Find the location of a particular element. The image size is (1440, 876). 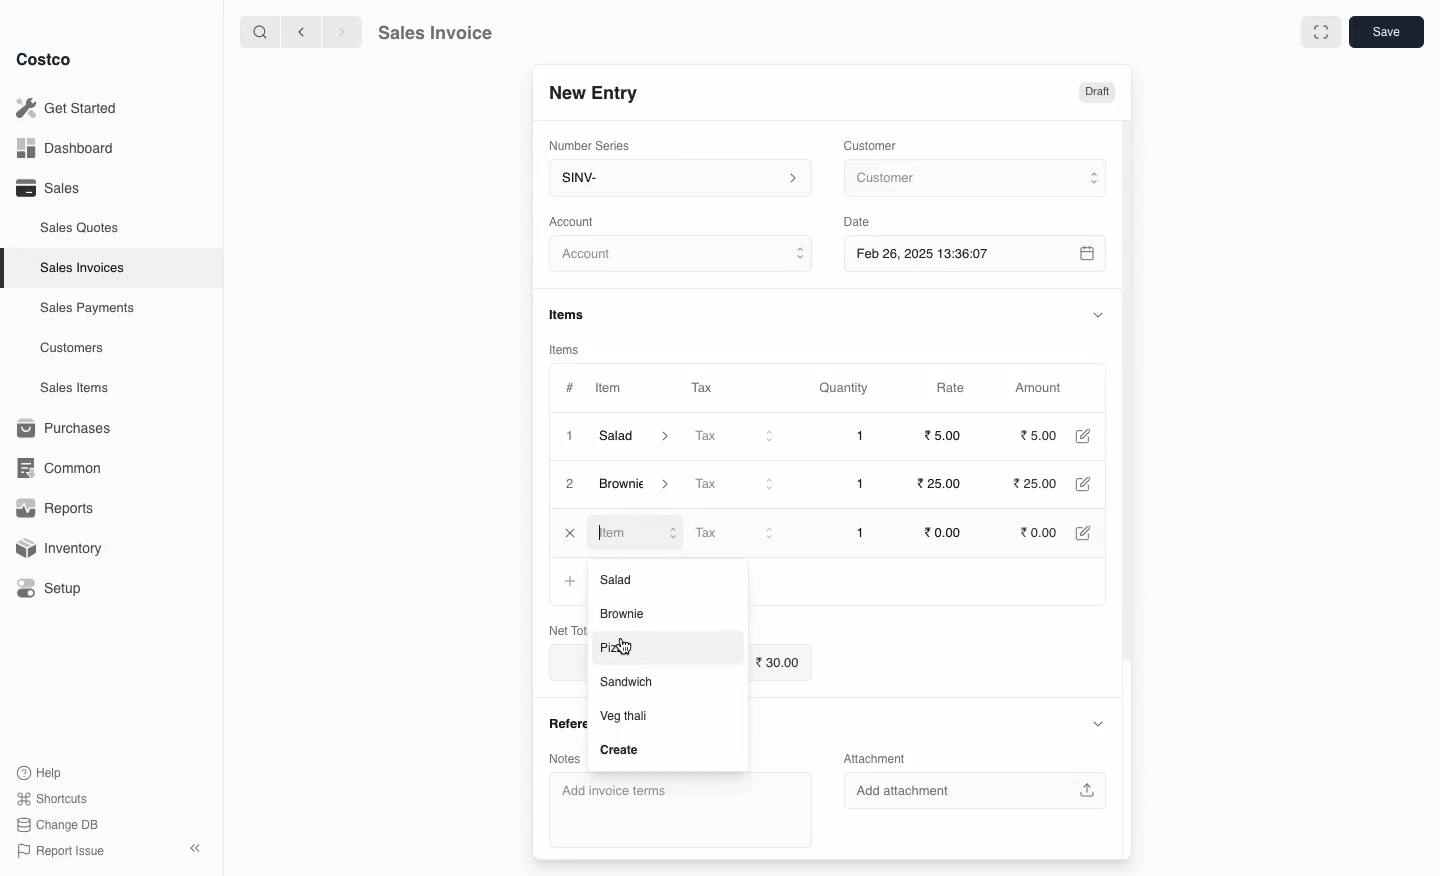

New Entry is located at coordinates (592, 92).